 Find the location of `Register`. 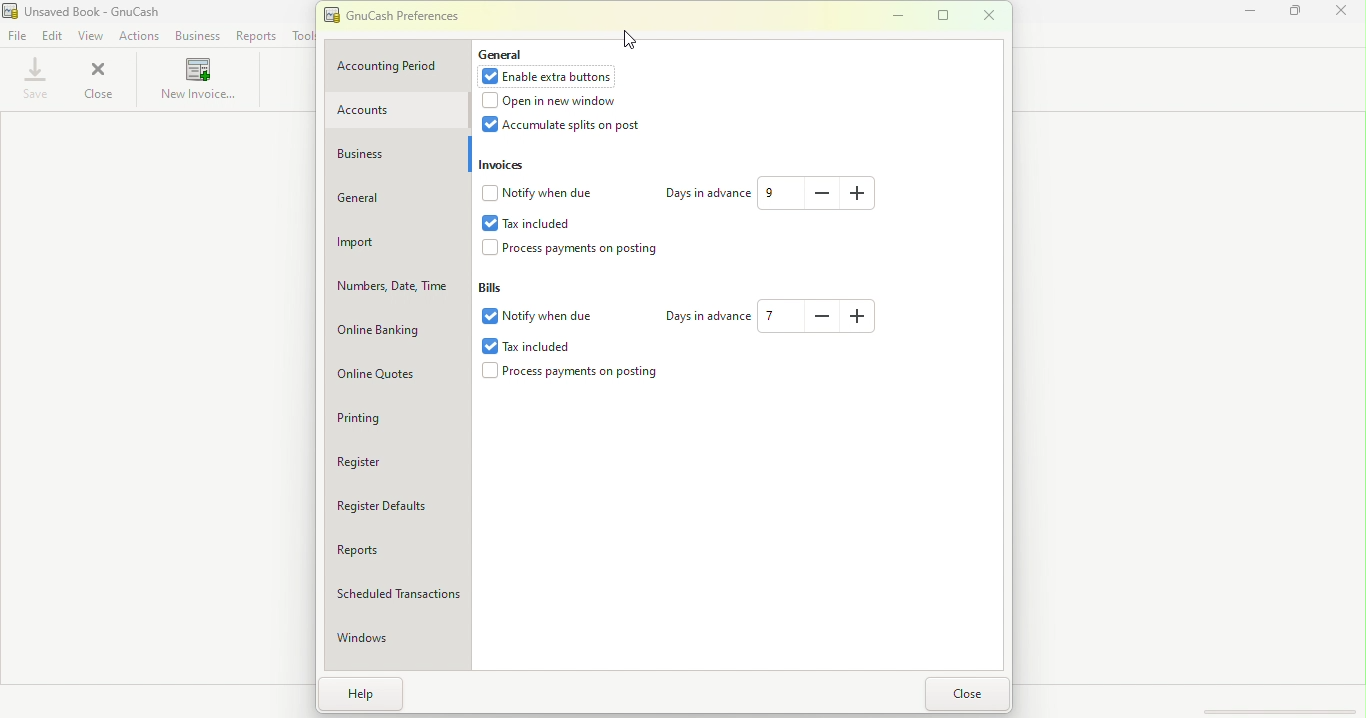

Register is located at coordinates (400, 463).